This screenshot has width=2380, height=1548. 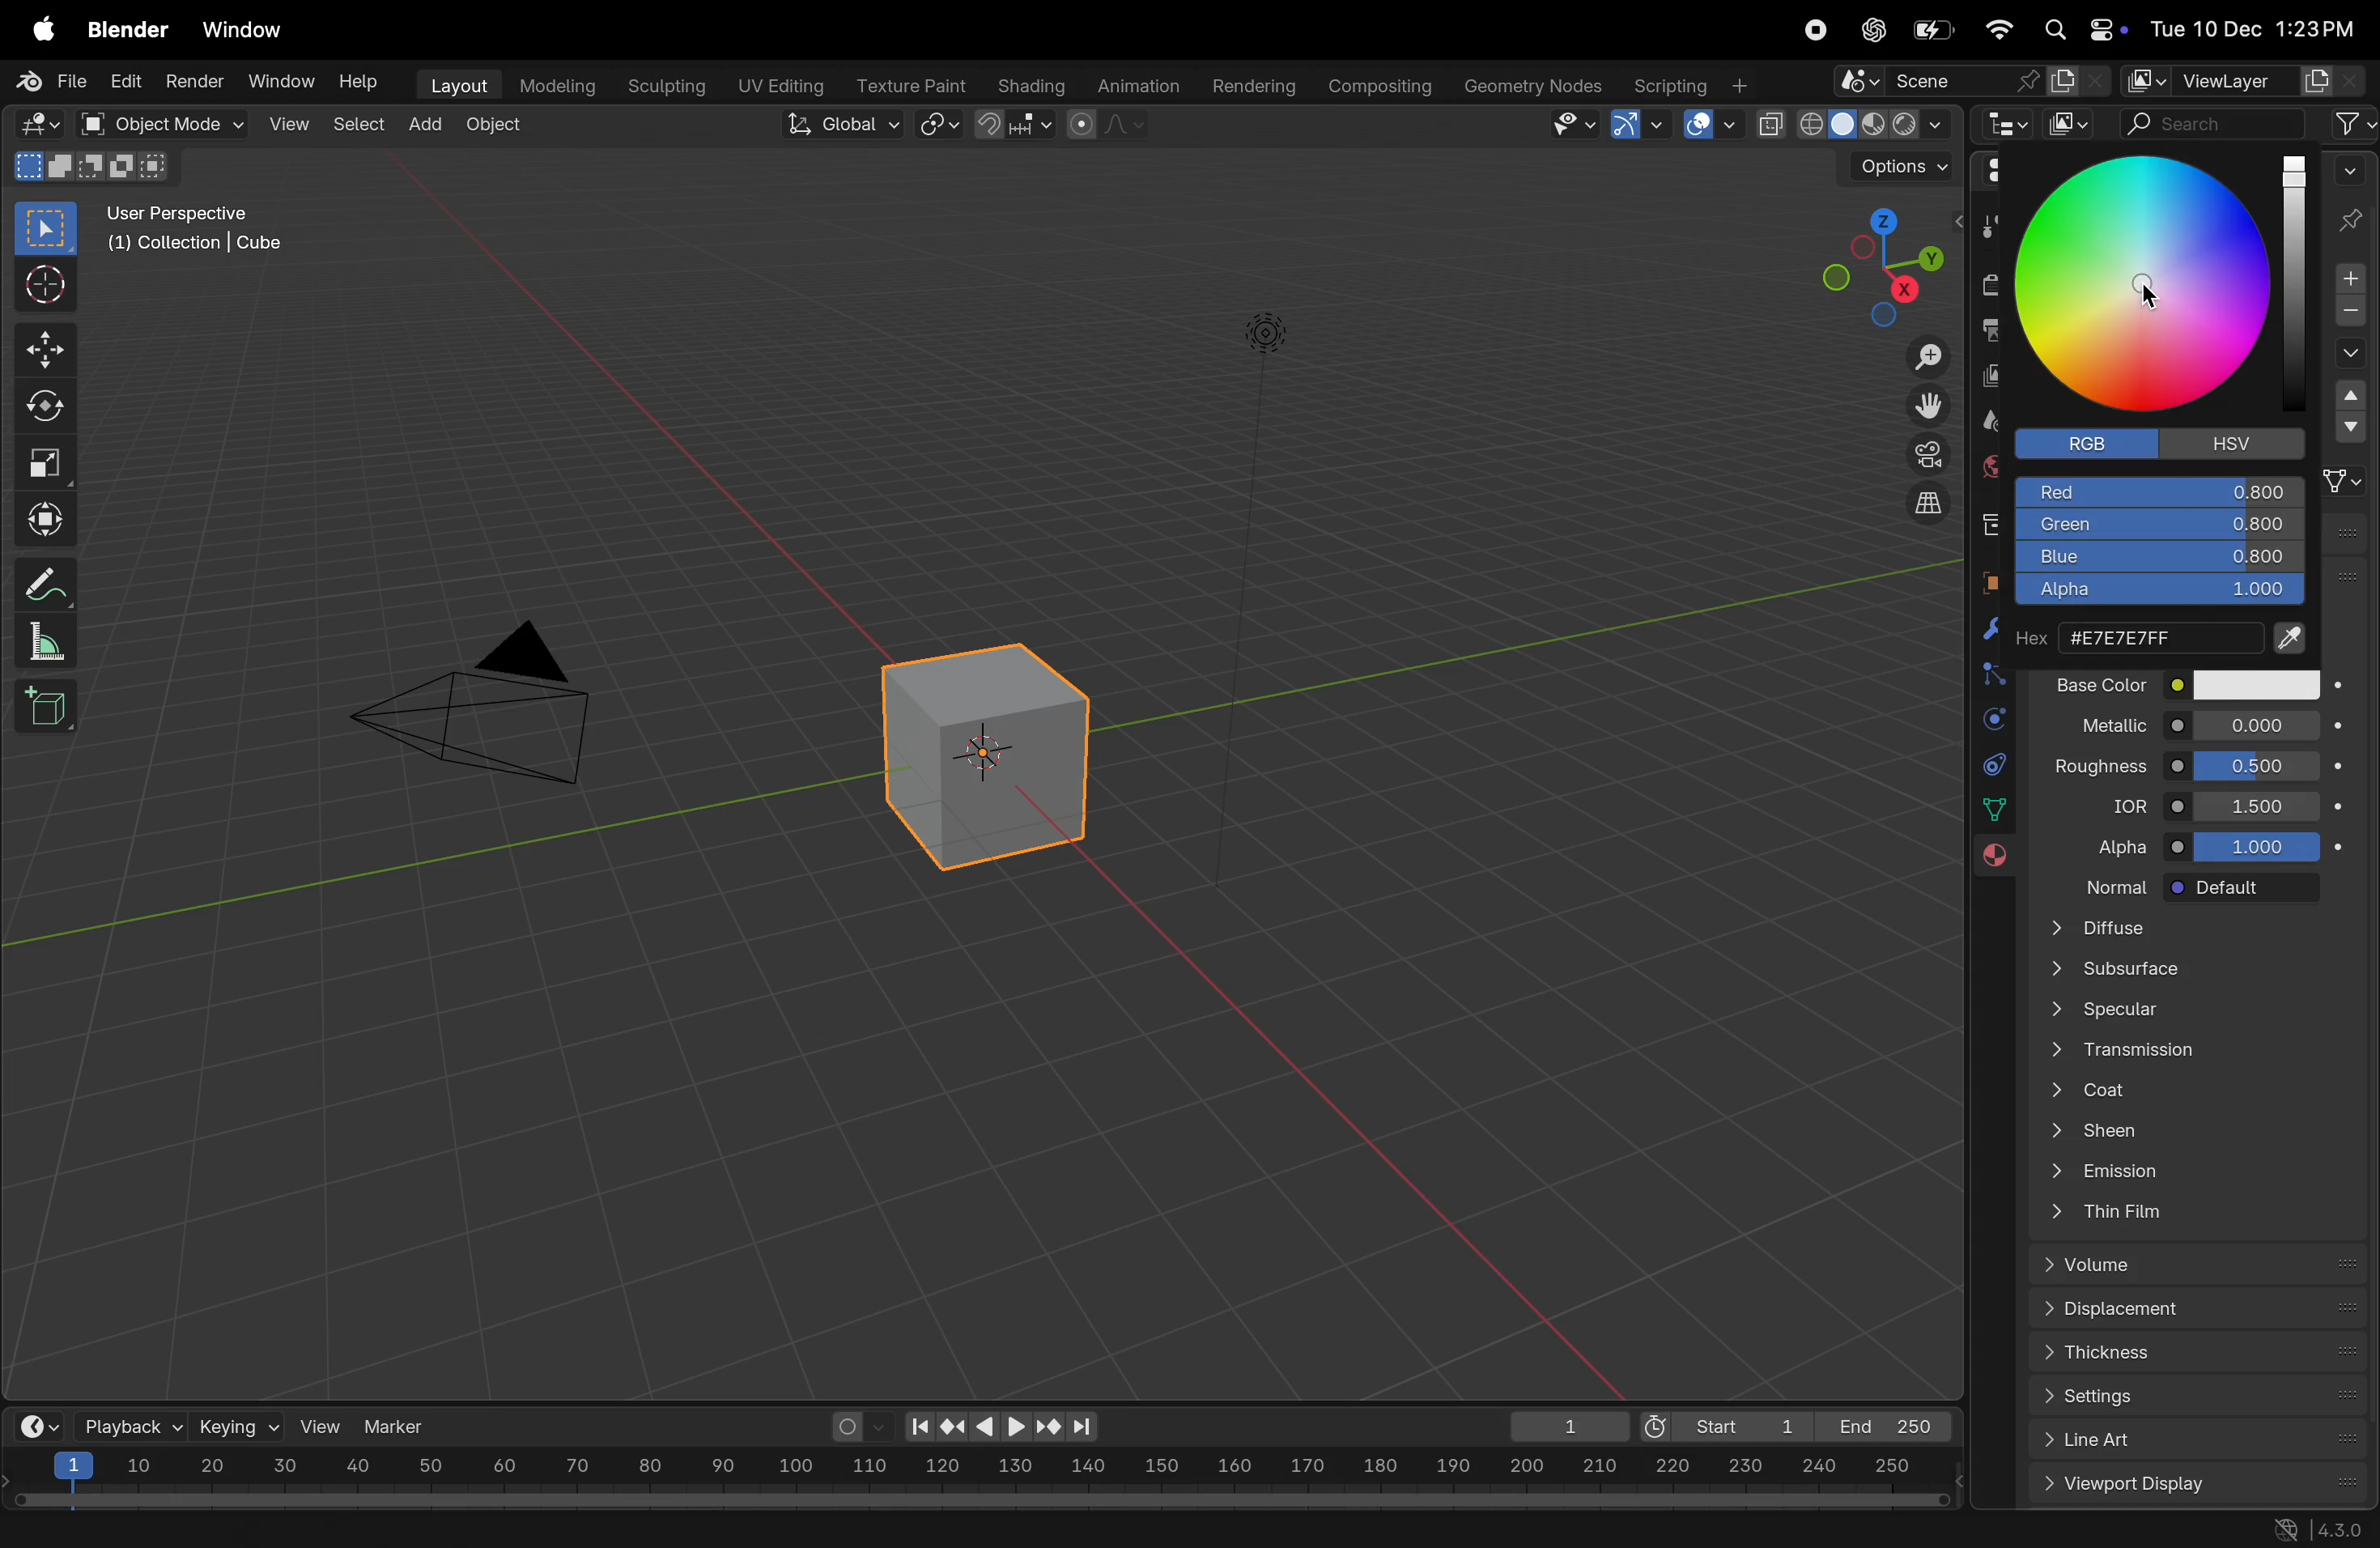 What do you see at coordinates (1995, 175) in the screenshot?
I see `editor type` at bounding box center [1995, 175].